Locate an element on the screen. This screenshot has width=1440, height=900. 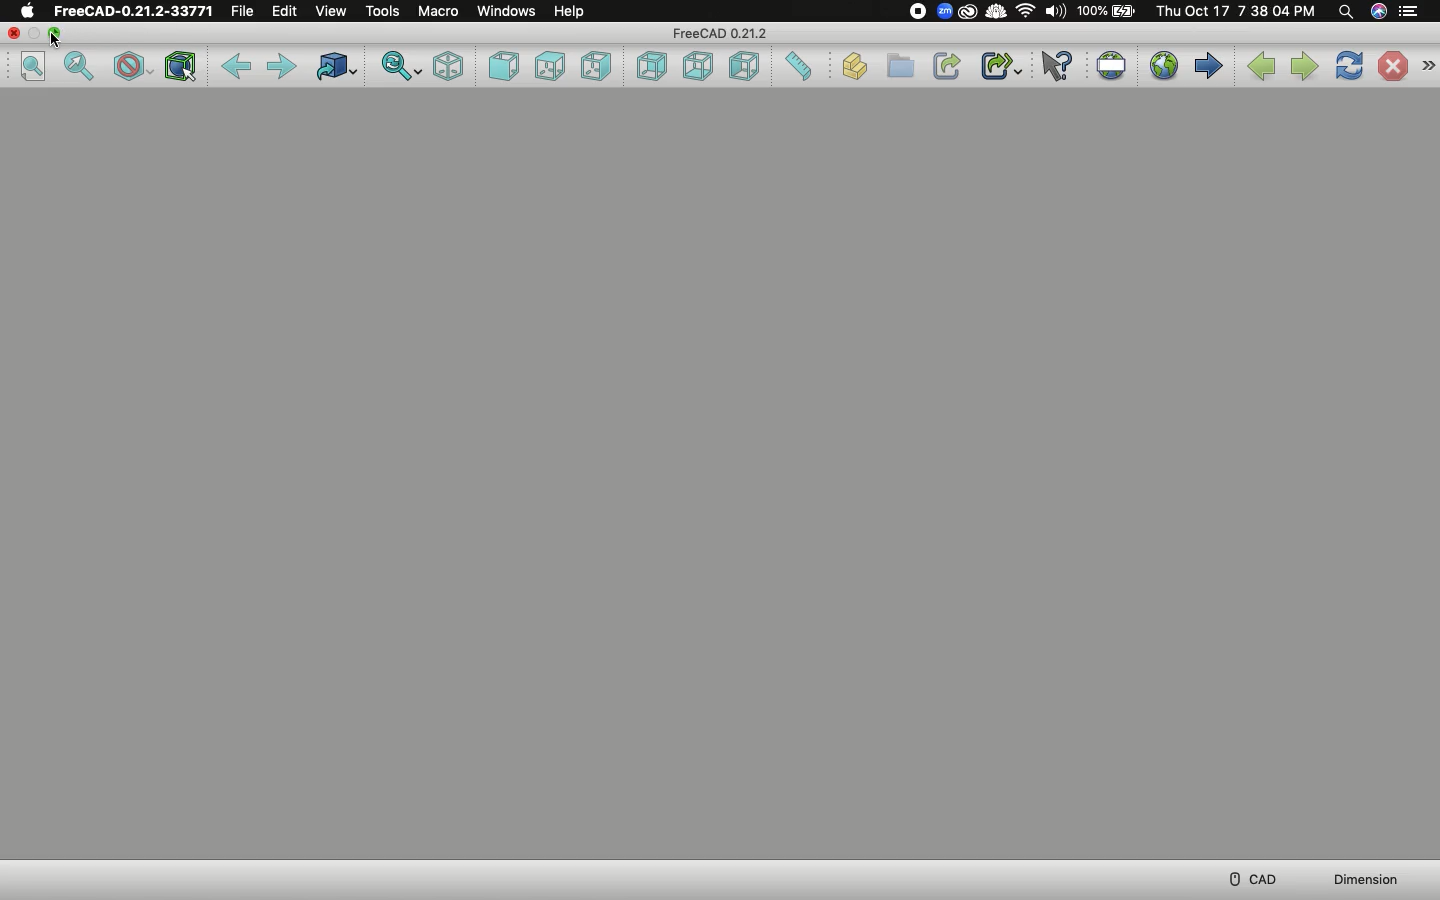
CAD menu is located at coordinates (1252, 881).